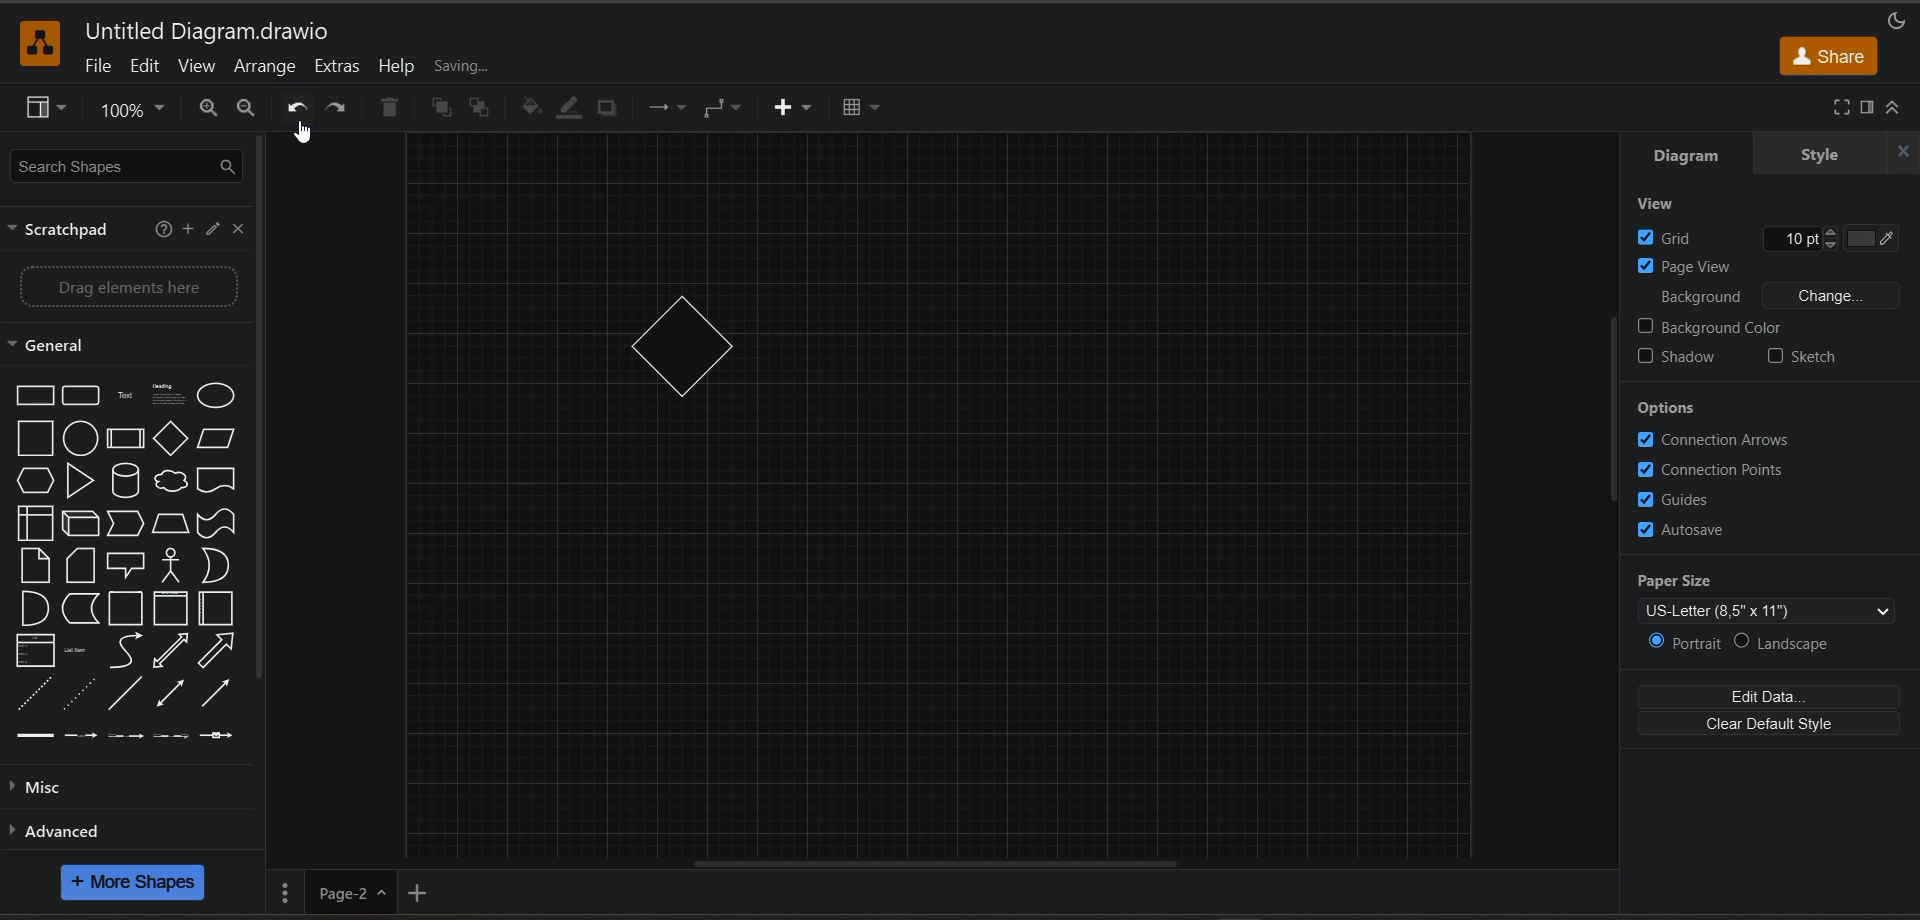 The image size is (1920, 920). I want to click on Or, so click(218, 566).